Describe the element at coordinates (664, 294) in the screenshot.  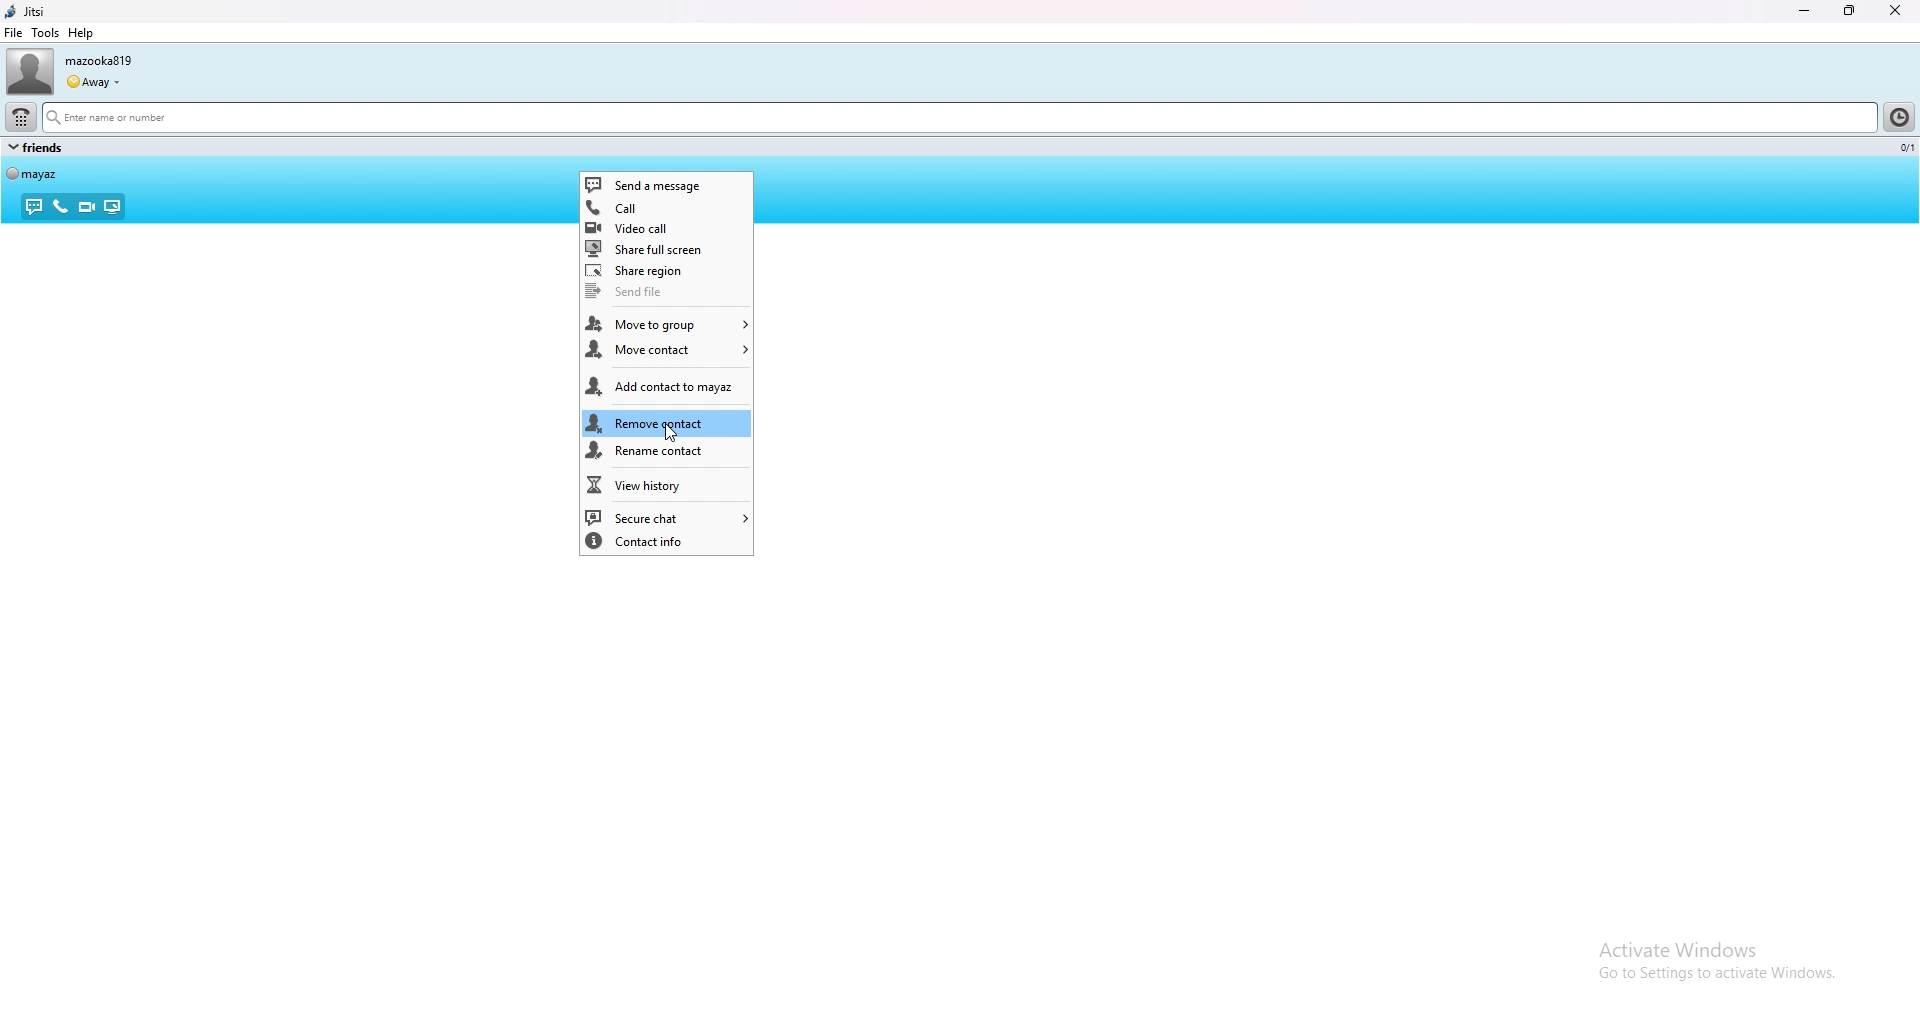
I see `send file` at that location.